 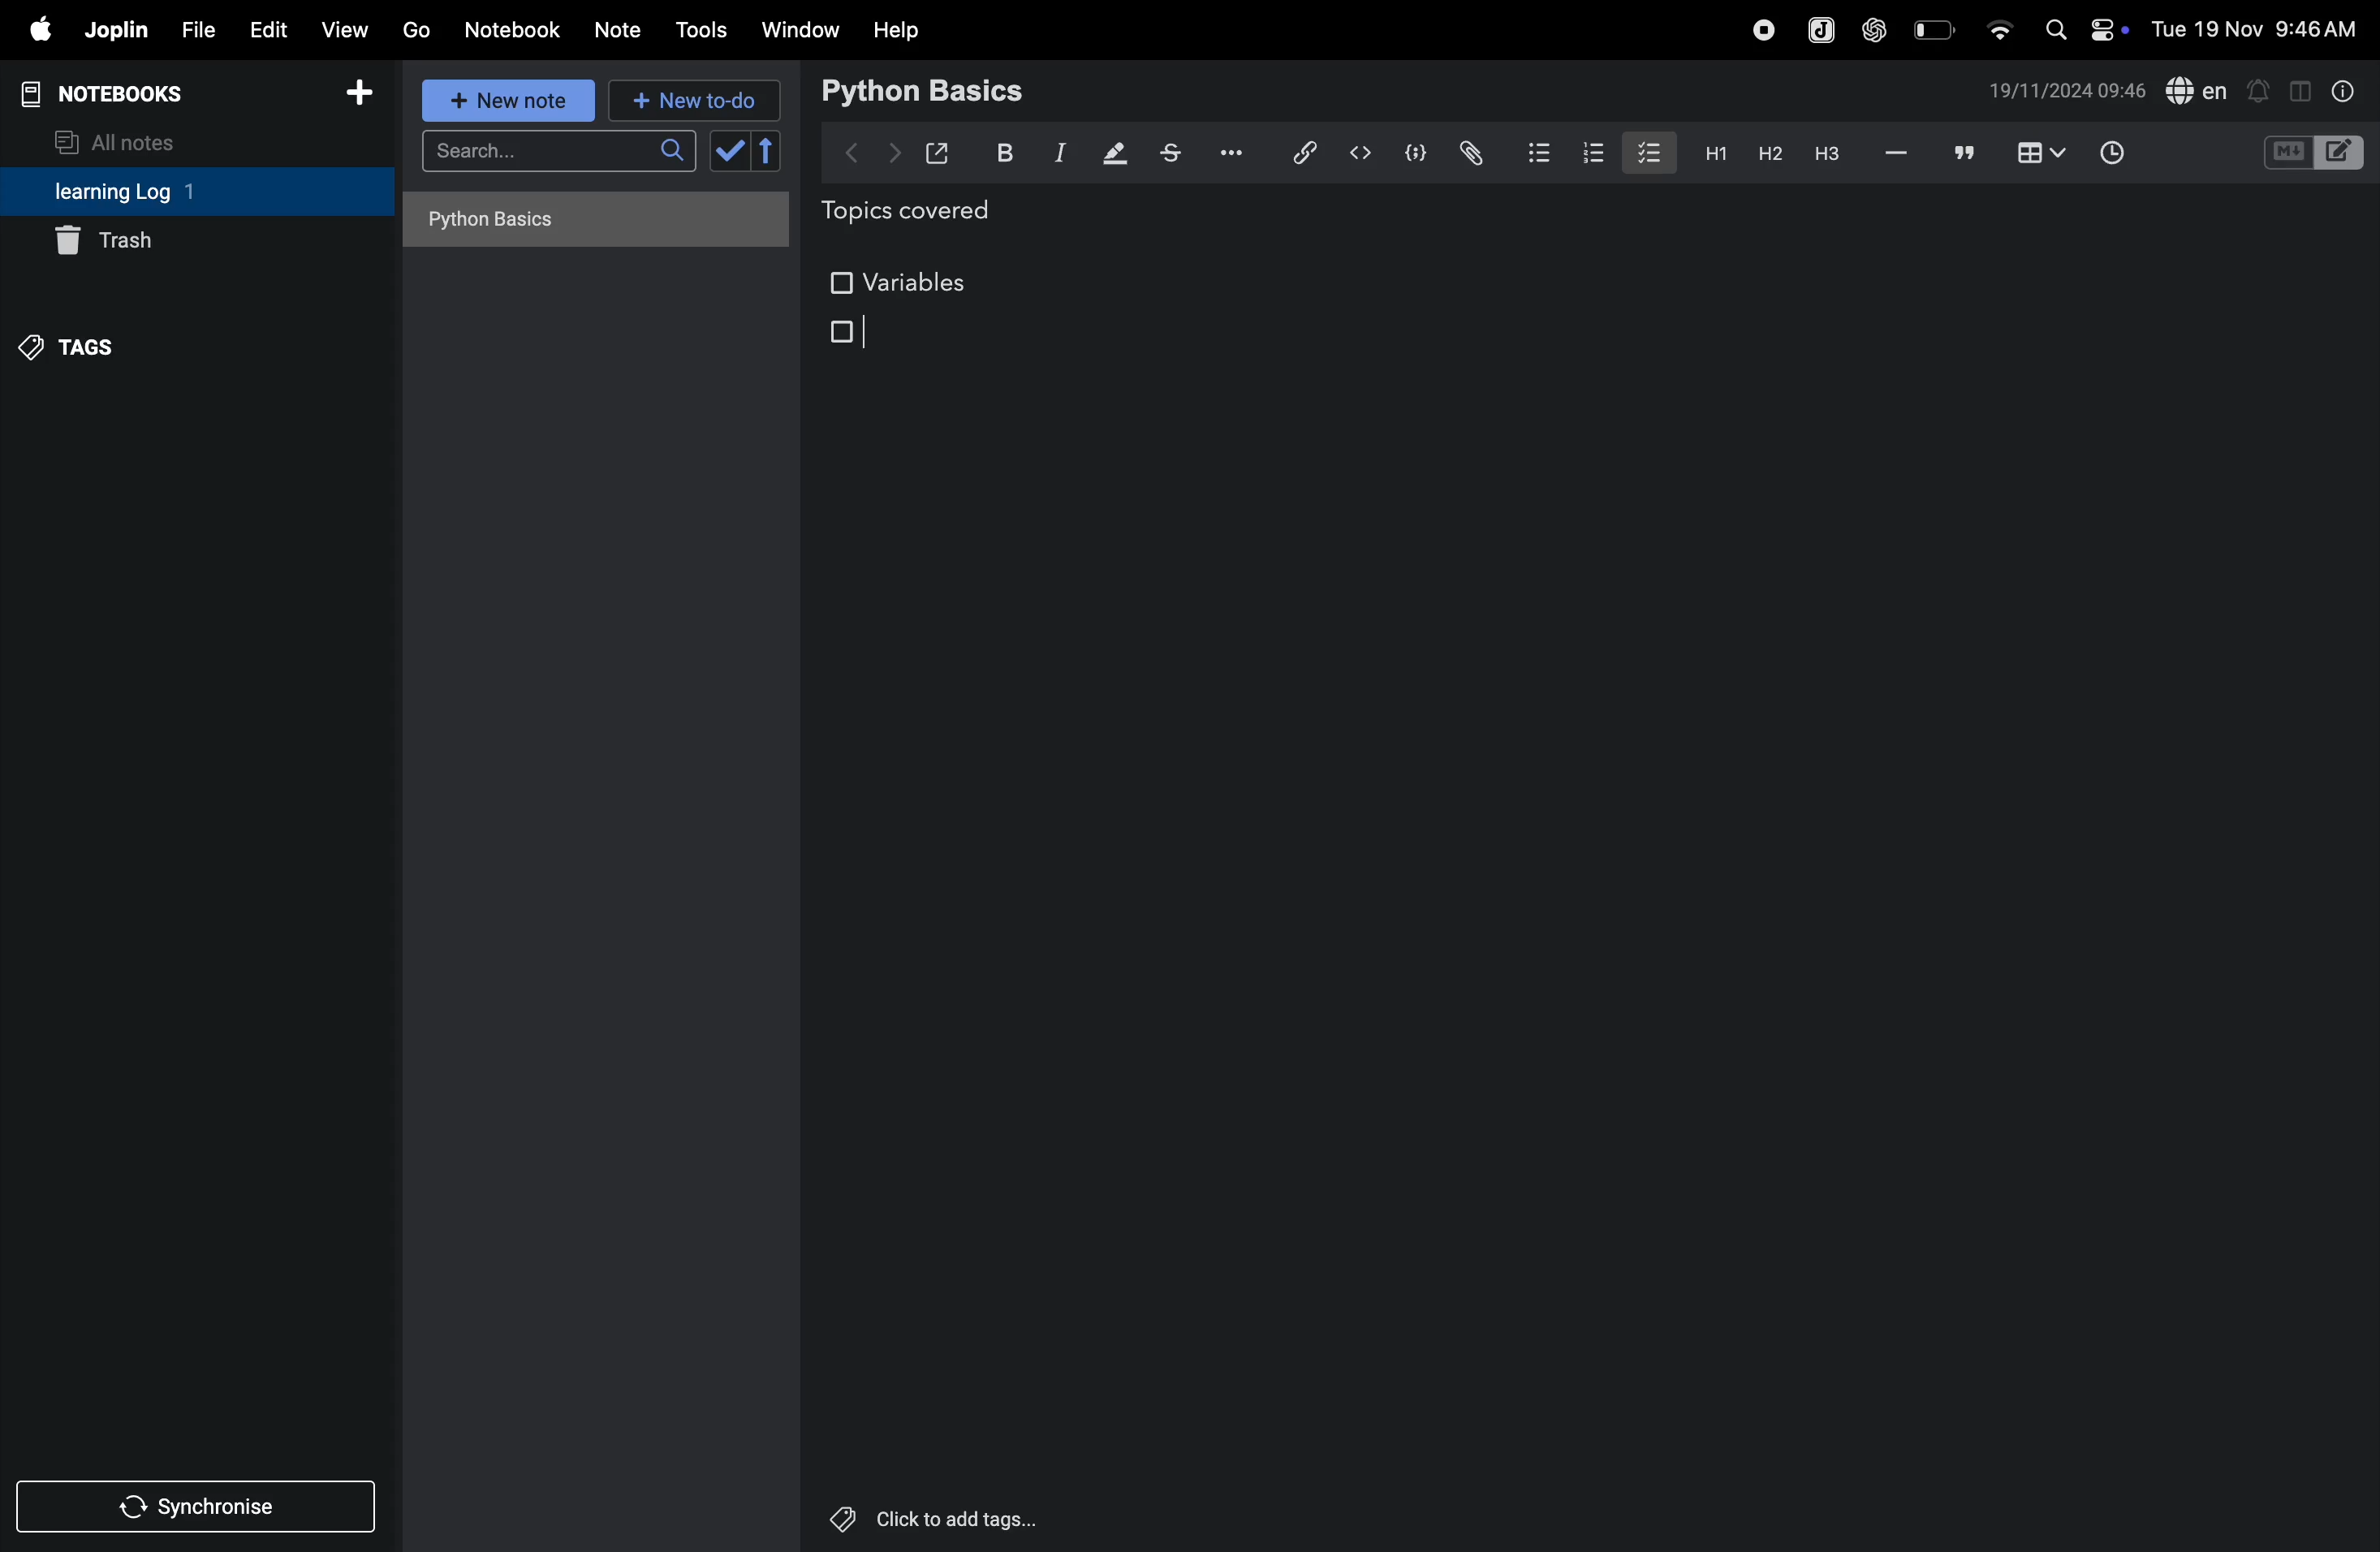 What do you see at coordinates (1818, 29) in the screenshot?
I see `joplin` at bounding box center [1818, 29].